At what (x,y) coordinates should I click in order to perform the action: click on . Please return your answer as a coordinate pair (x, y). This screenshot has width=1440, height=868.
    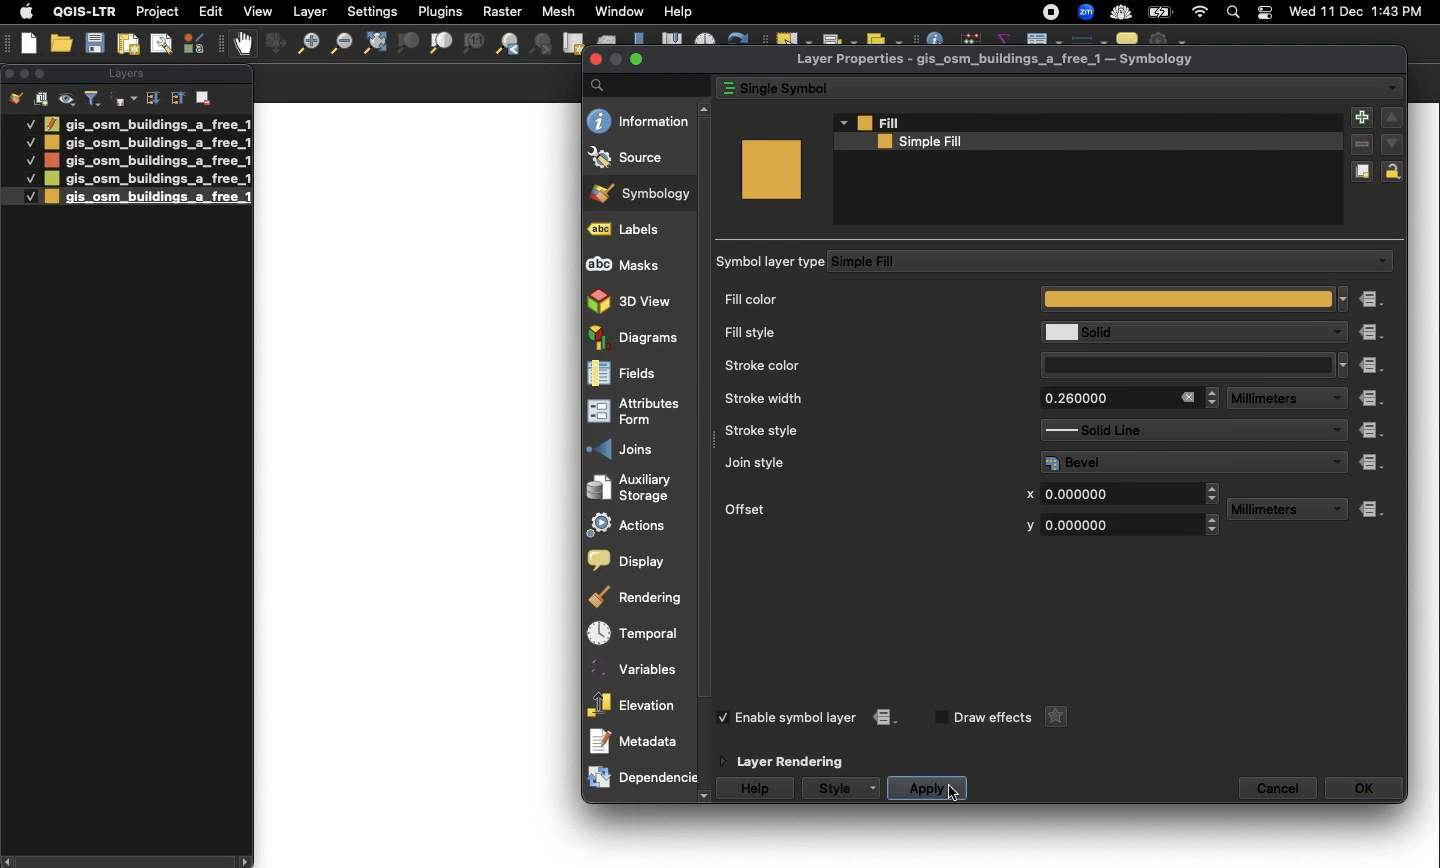
    Looking at the image, I should click on (1124, 14).